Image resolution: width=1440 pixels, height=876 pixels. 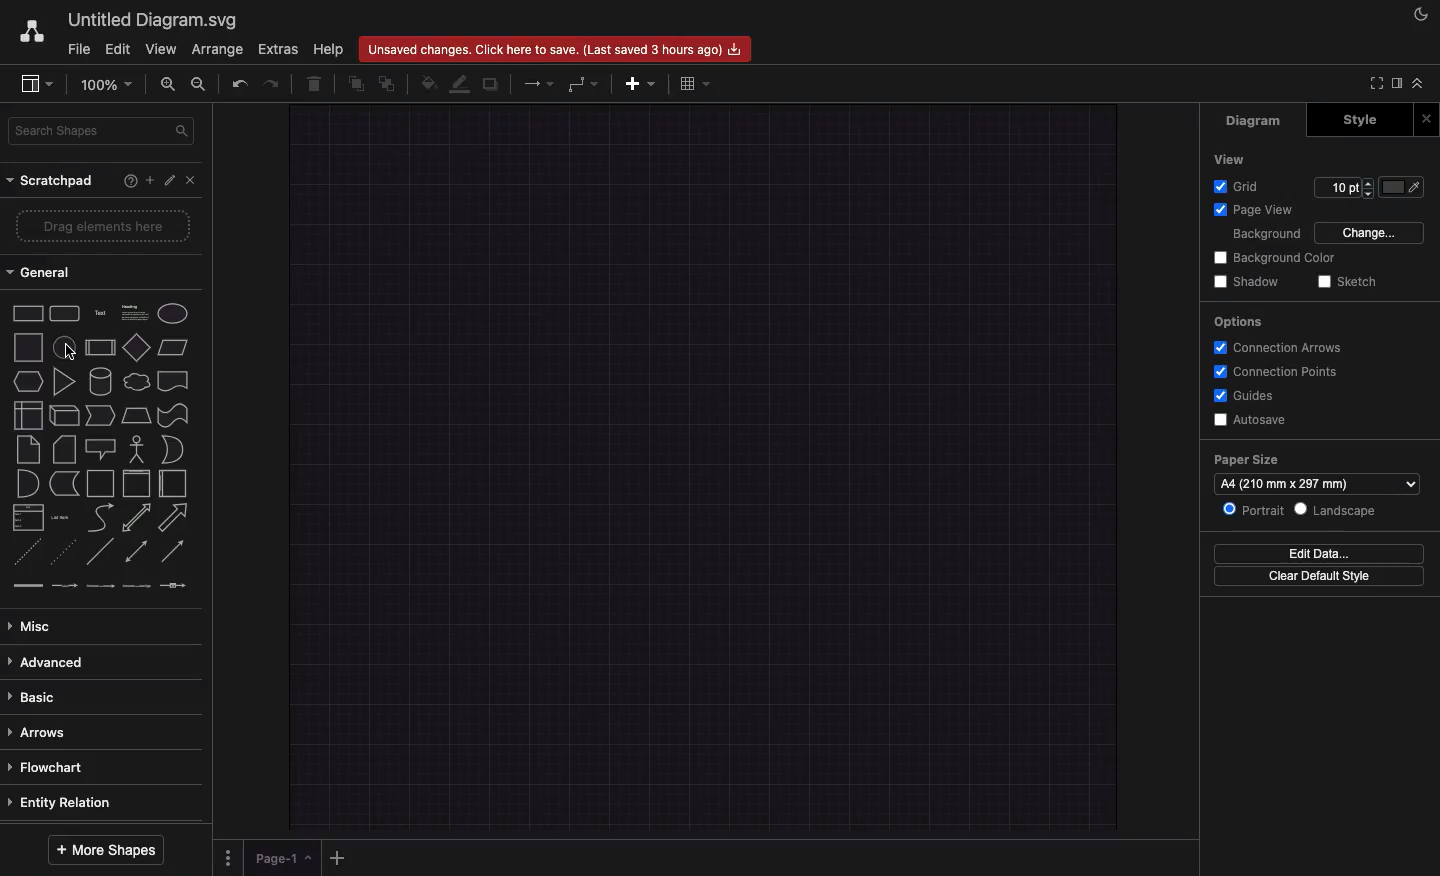 What do you see at coordinates (39, 82) in the screenshot?
I see `Sidebar` at bounding box center [39, 82].